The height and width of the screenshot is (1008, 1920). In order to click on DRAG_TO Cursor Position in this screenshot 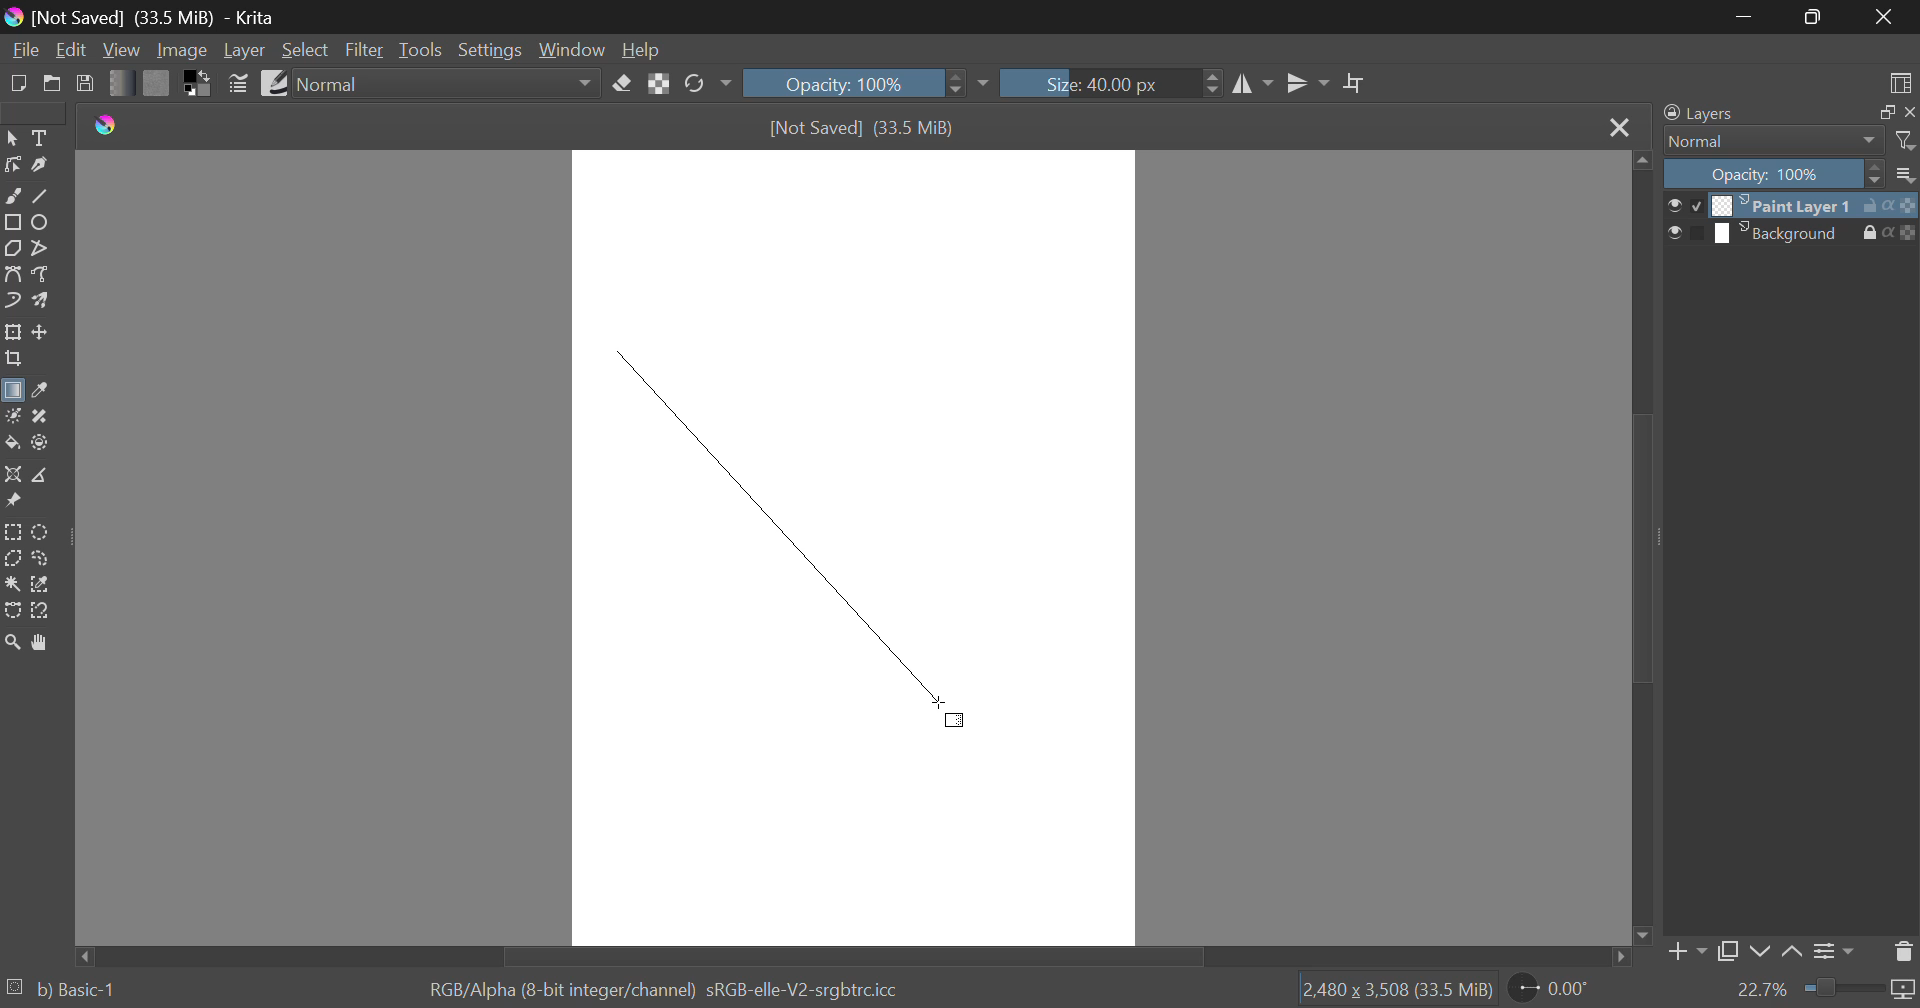, I will do `click(966, 717)`.